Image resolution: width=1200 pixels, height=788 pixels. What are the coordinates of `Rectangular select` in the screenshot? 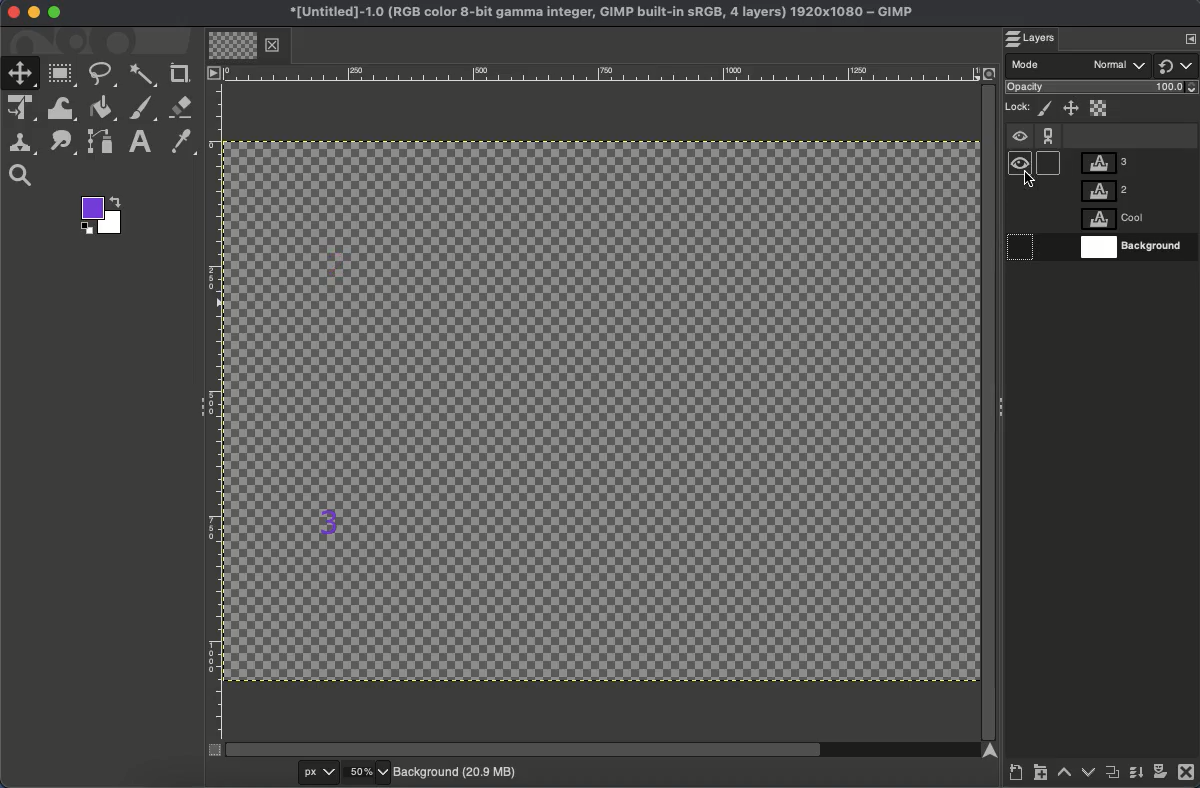 It's located at (63, 74).